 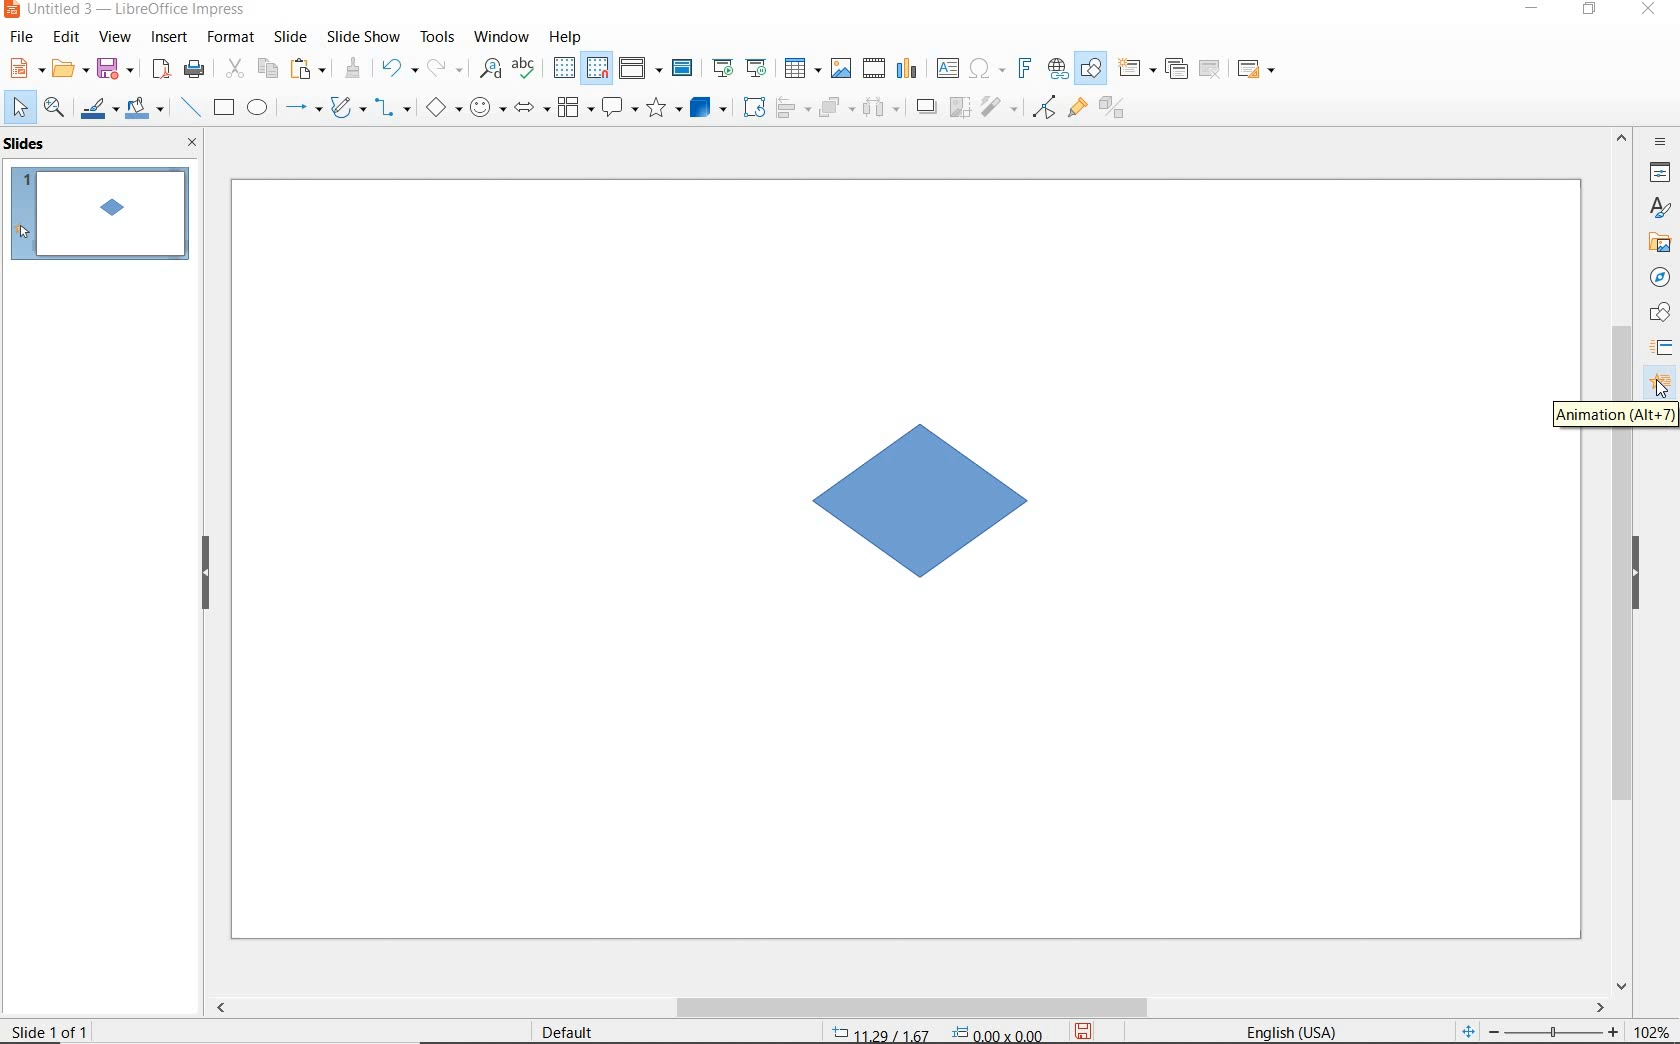 What do you see at coordinates (1115, 110) in the screenshot?
I see `toggle extrusion` at bounding box center [1115, 110].